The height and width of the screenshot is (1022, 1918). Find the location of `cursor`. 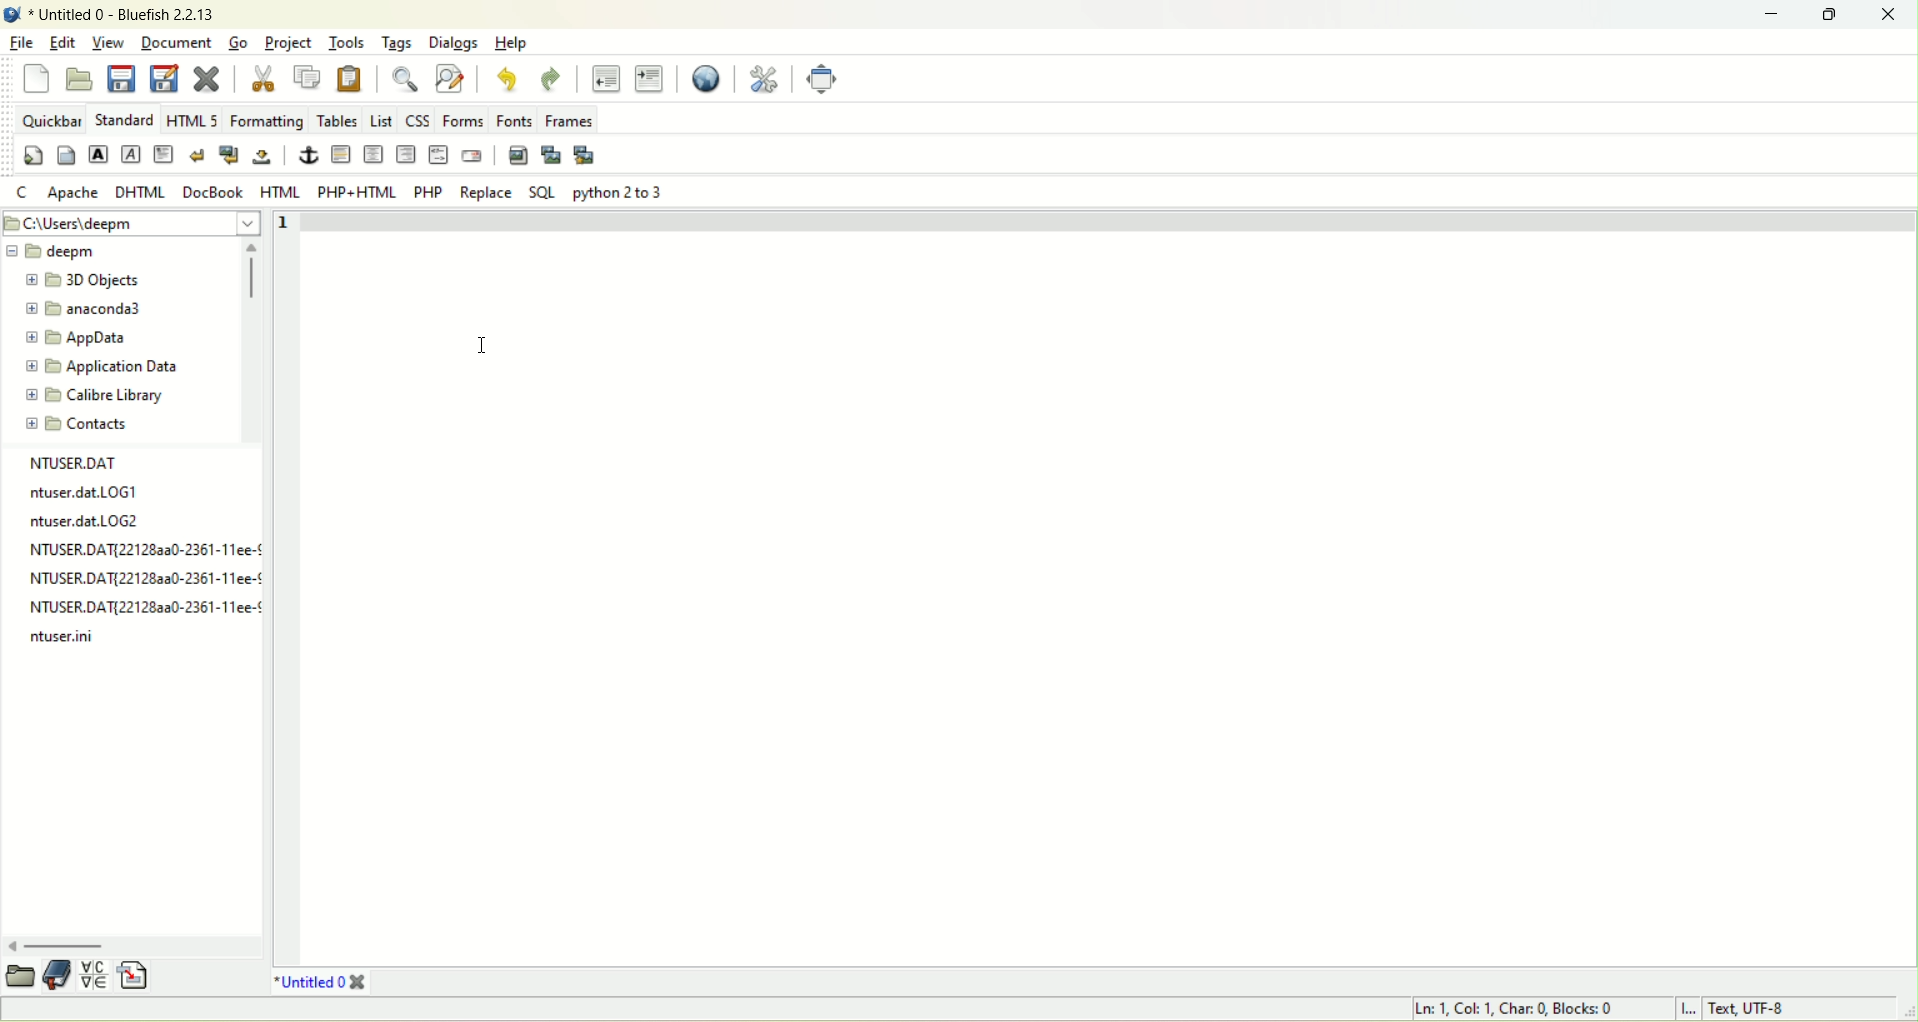

cursor is located at coordinates (486, 347).